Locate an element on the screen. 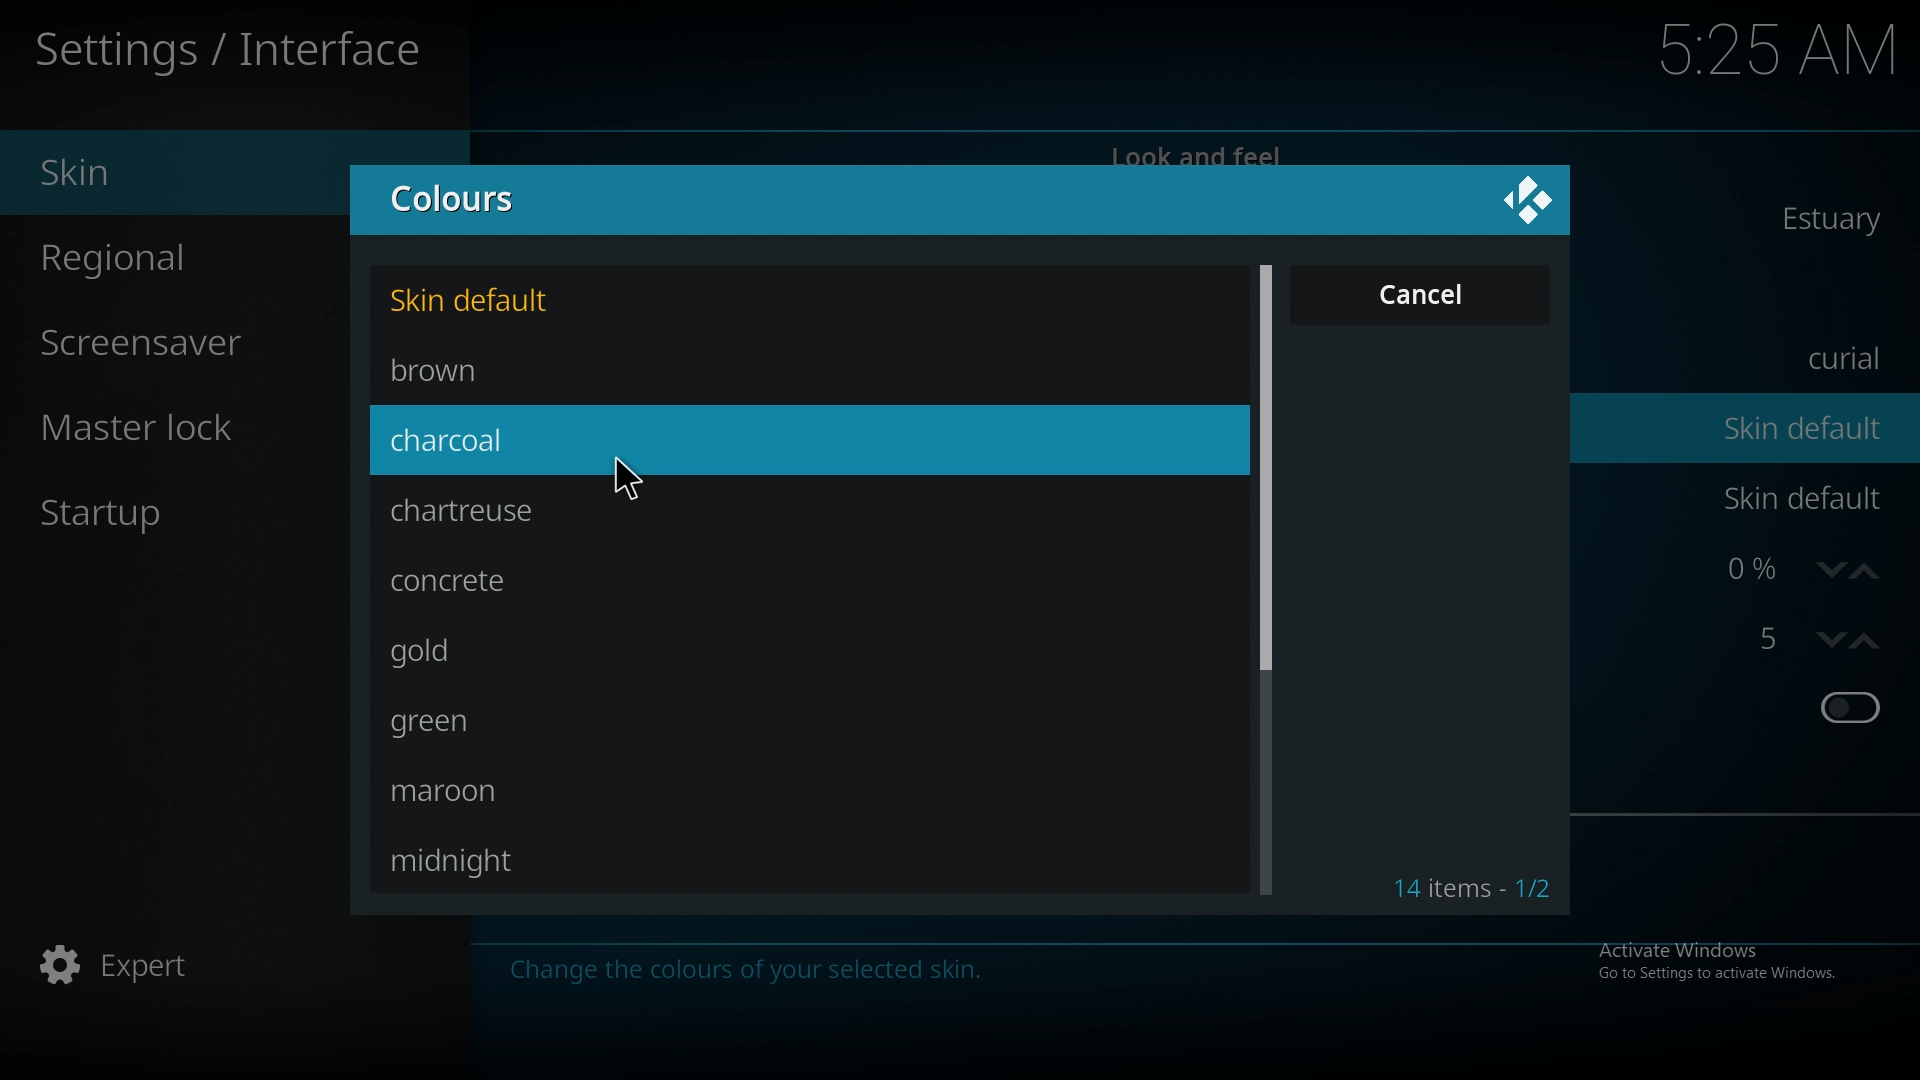  decrease zoom is located at coordinates (1830, 567).